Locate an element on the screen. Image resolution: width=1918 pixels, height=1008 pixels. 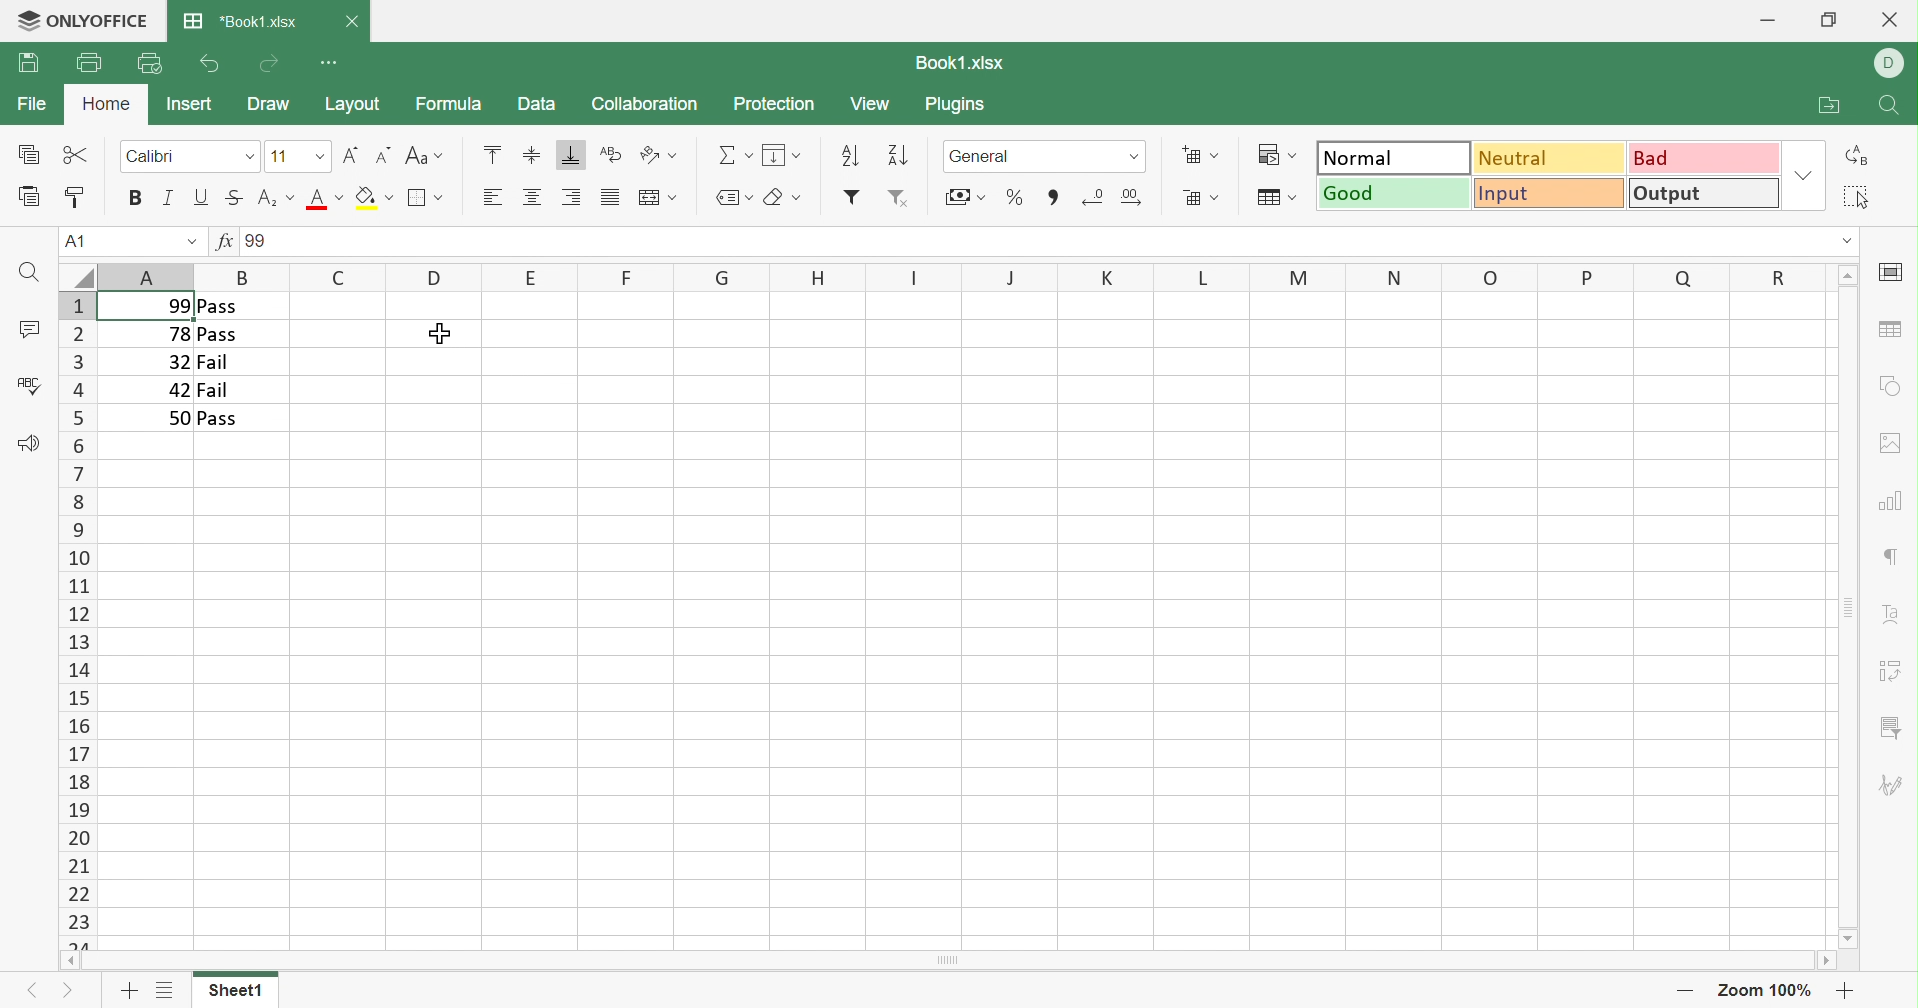
Font color is located at coordinates (323, 197).